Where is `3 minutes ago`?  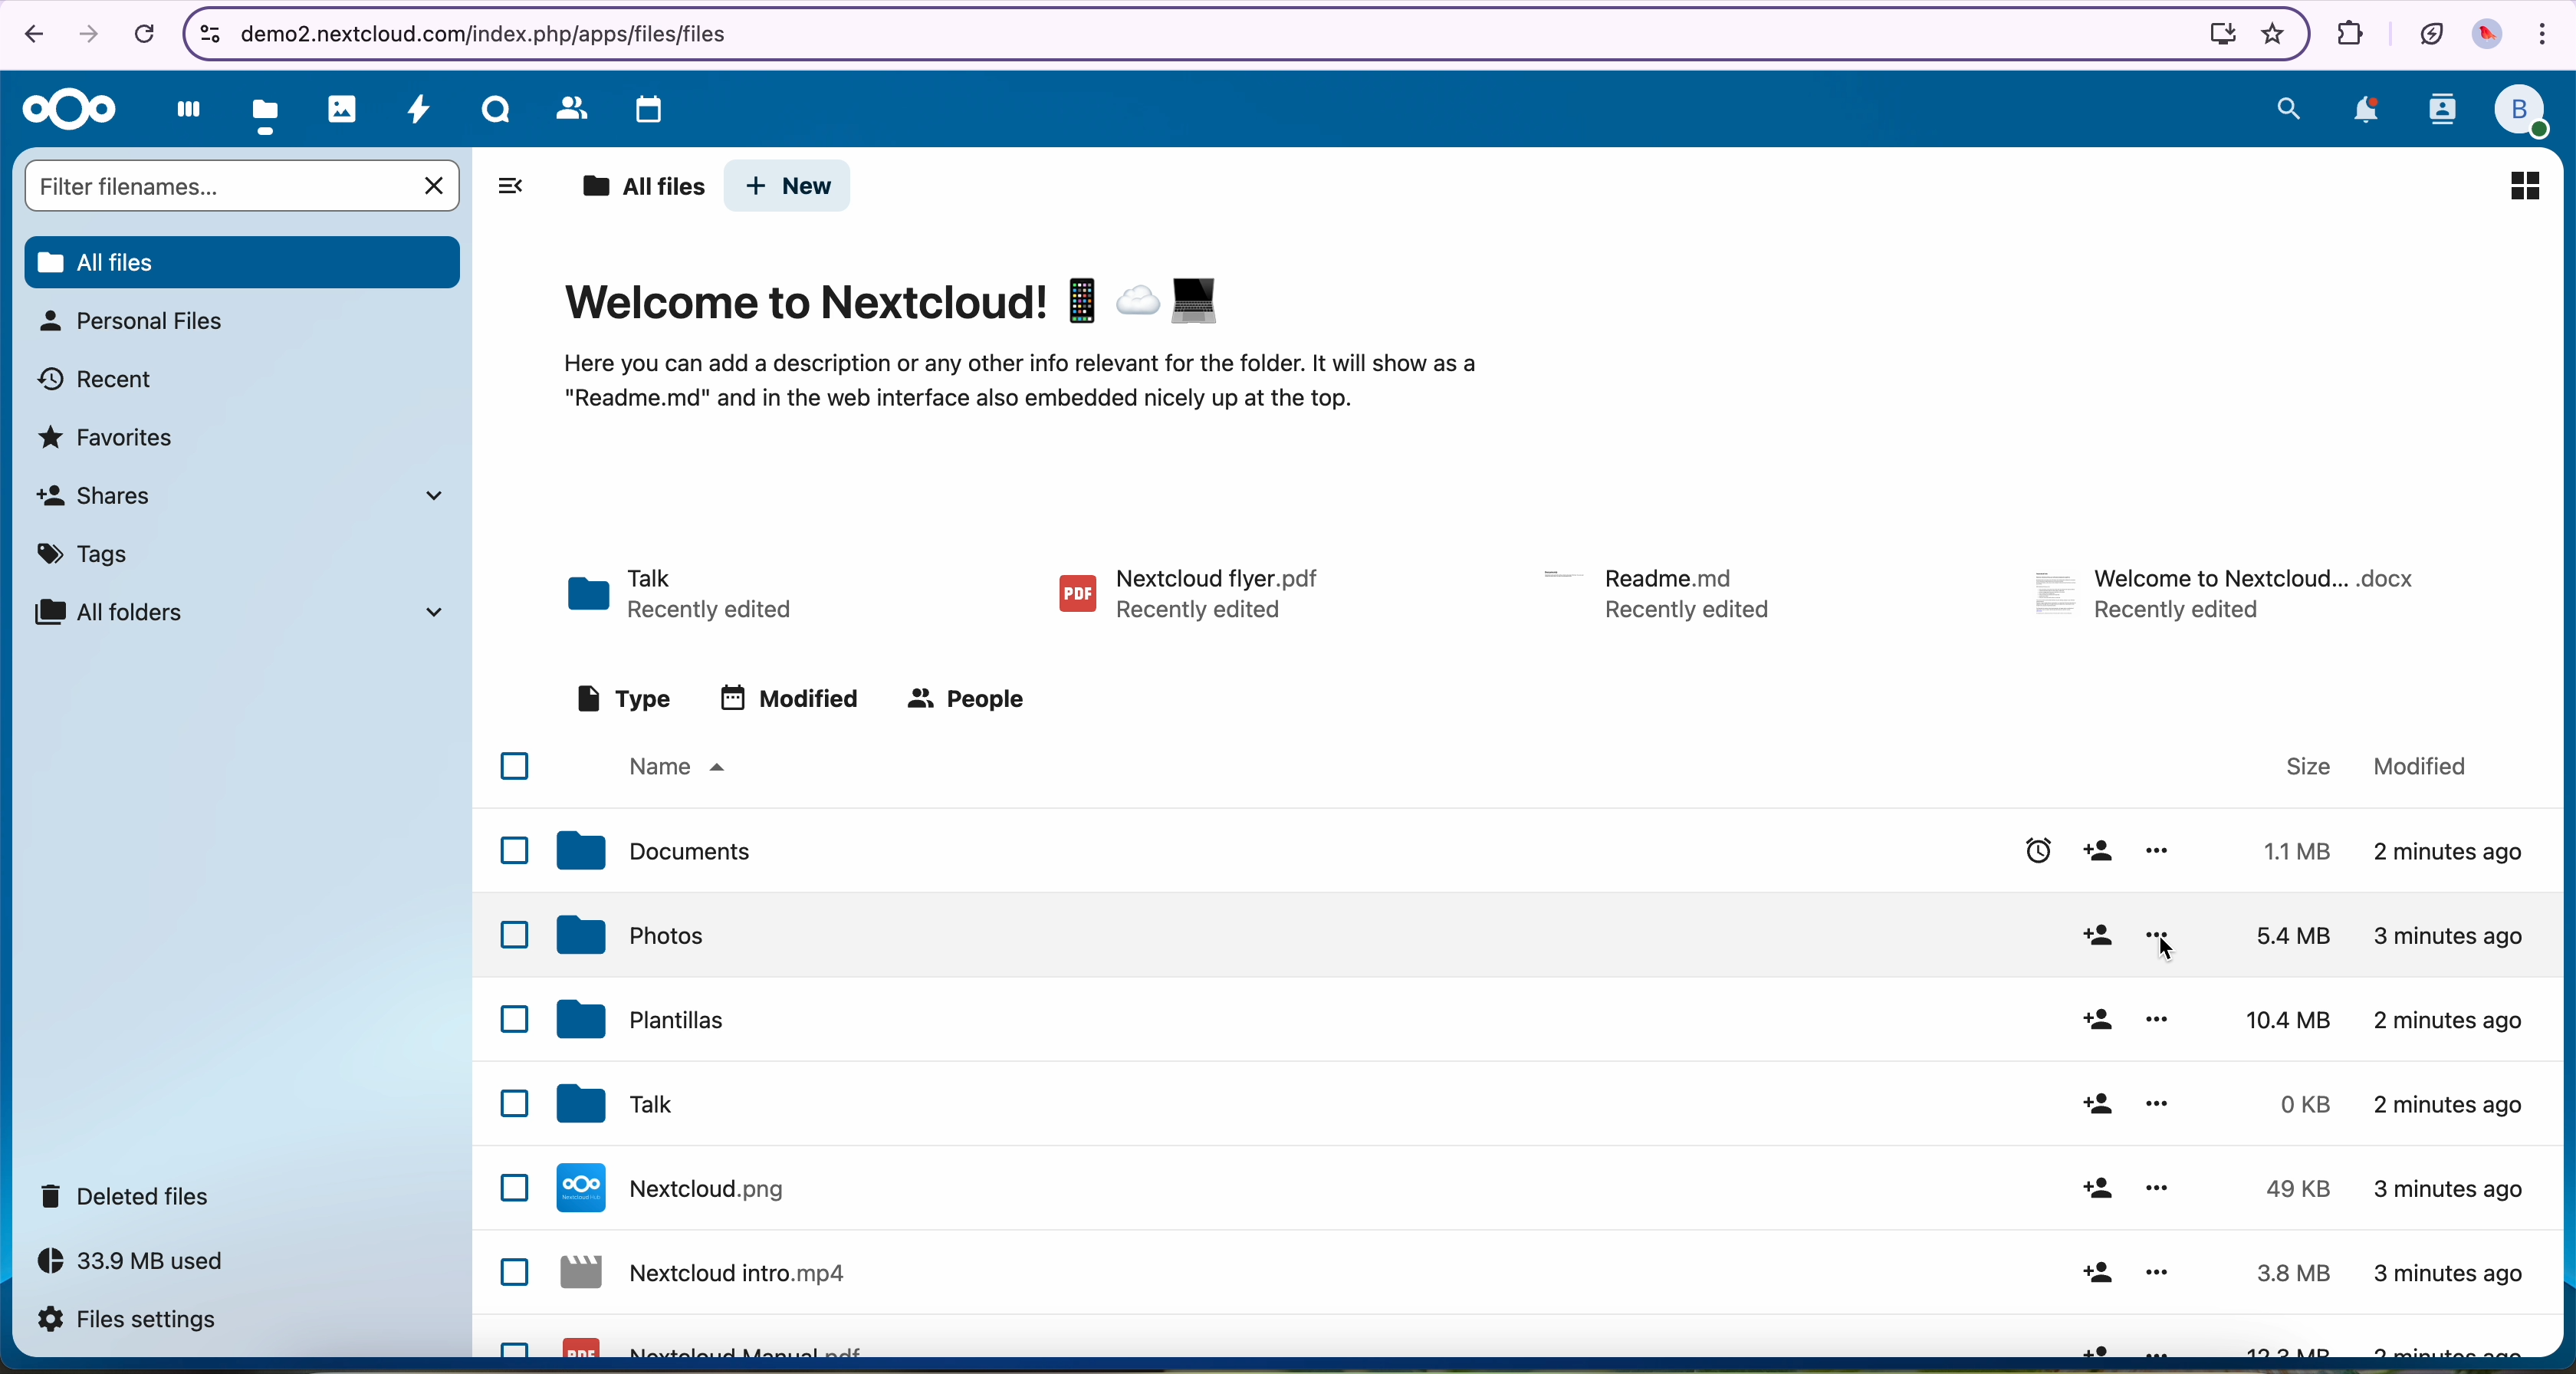
3 minutes ago is located at coordinates (2444, 1346).